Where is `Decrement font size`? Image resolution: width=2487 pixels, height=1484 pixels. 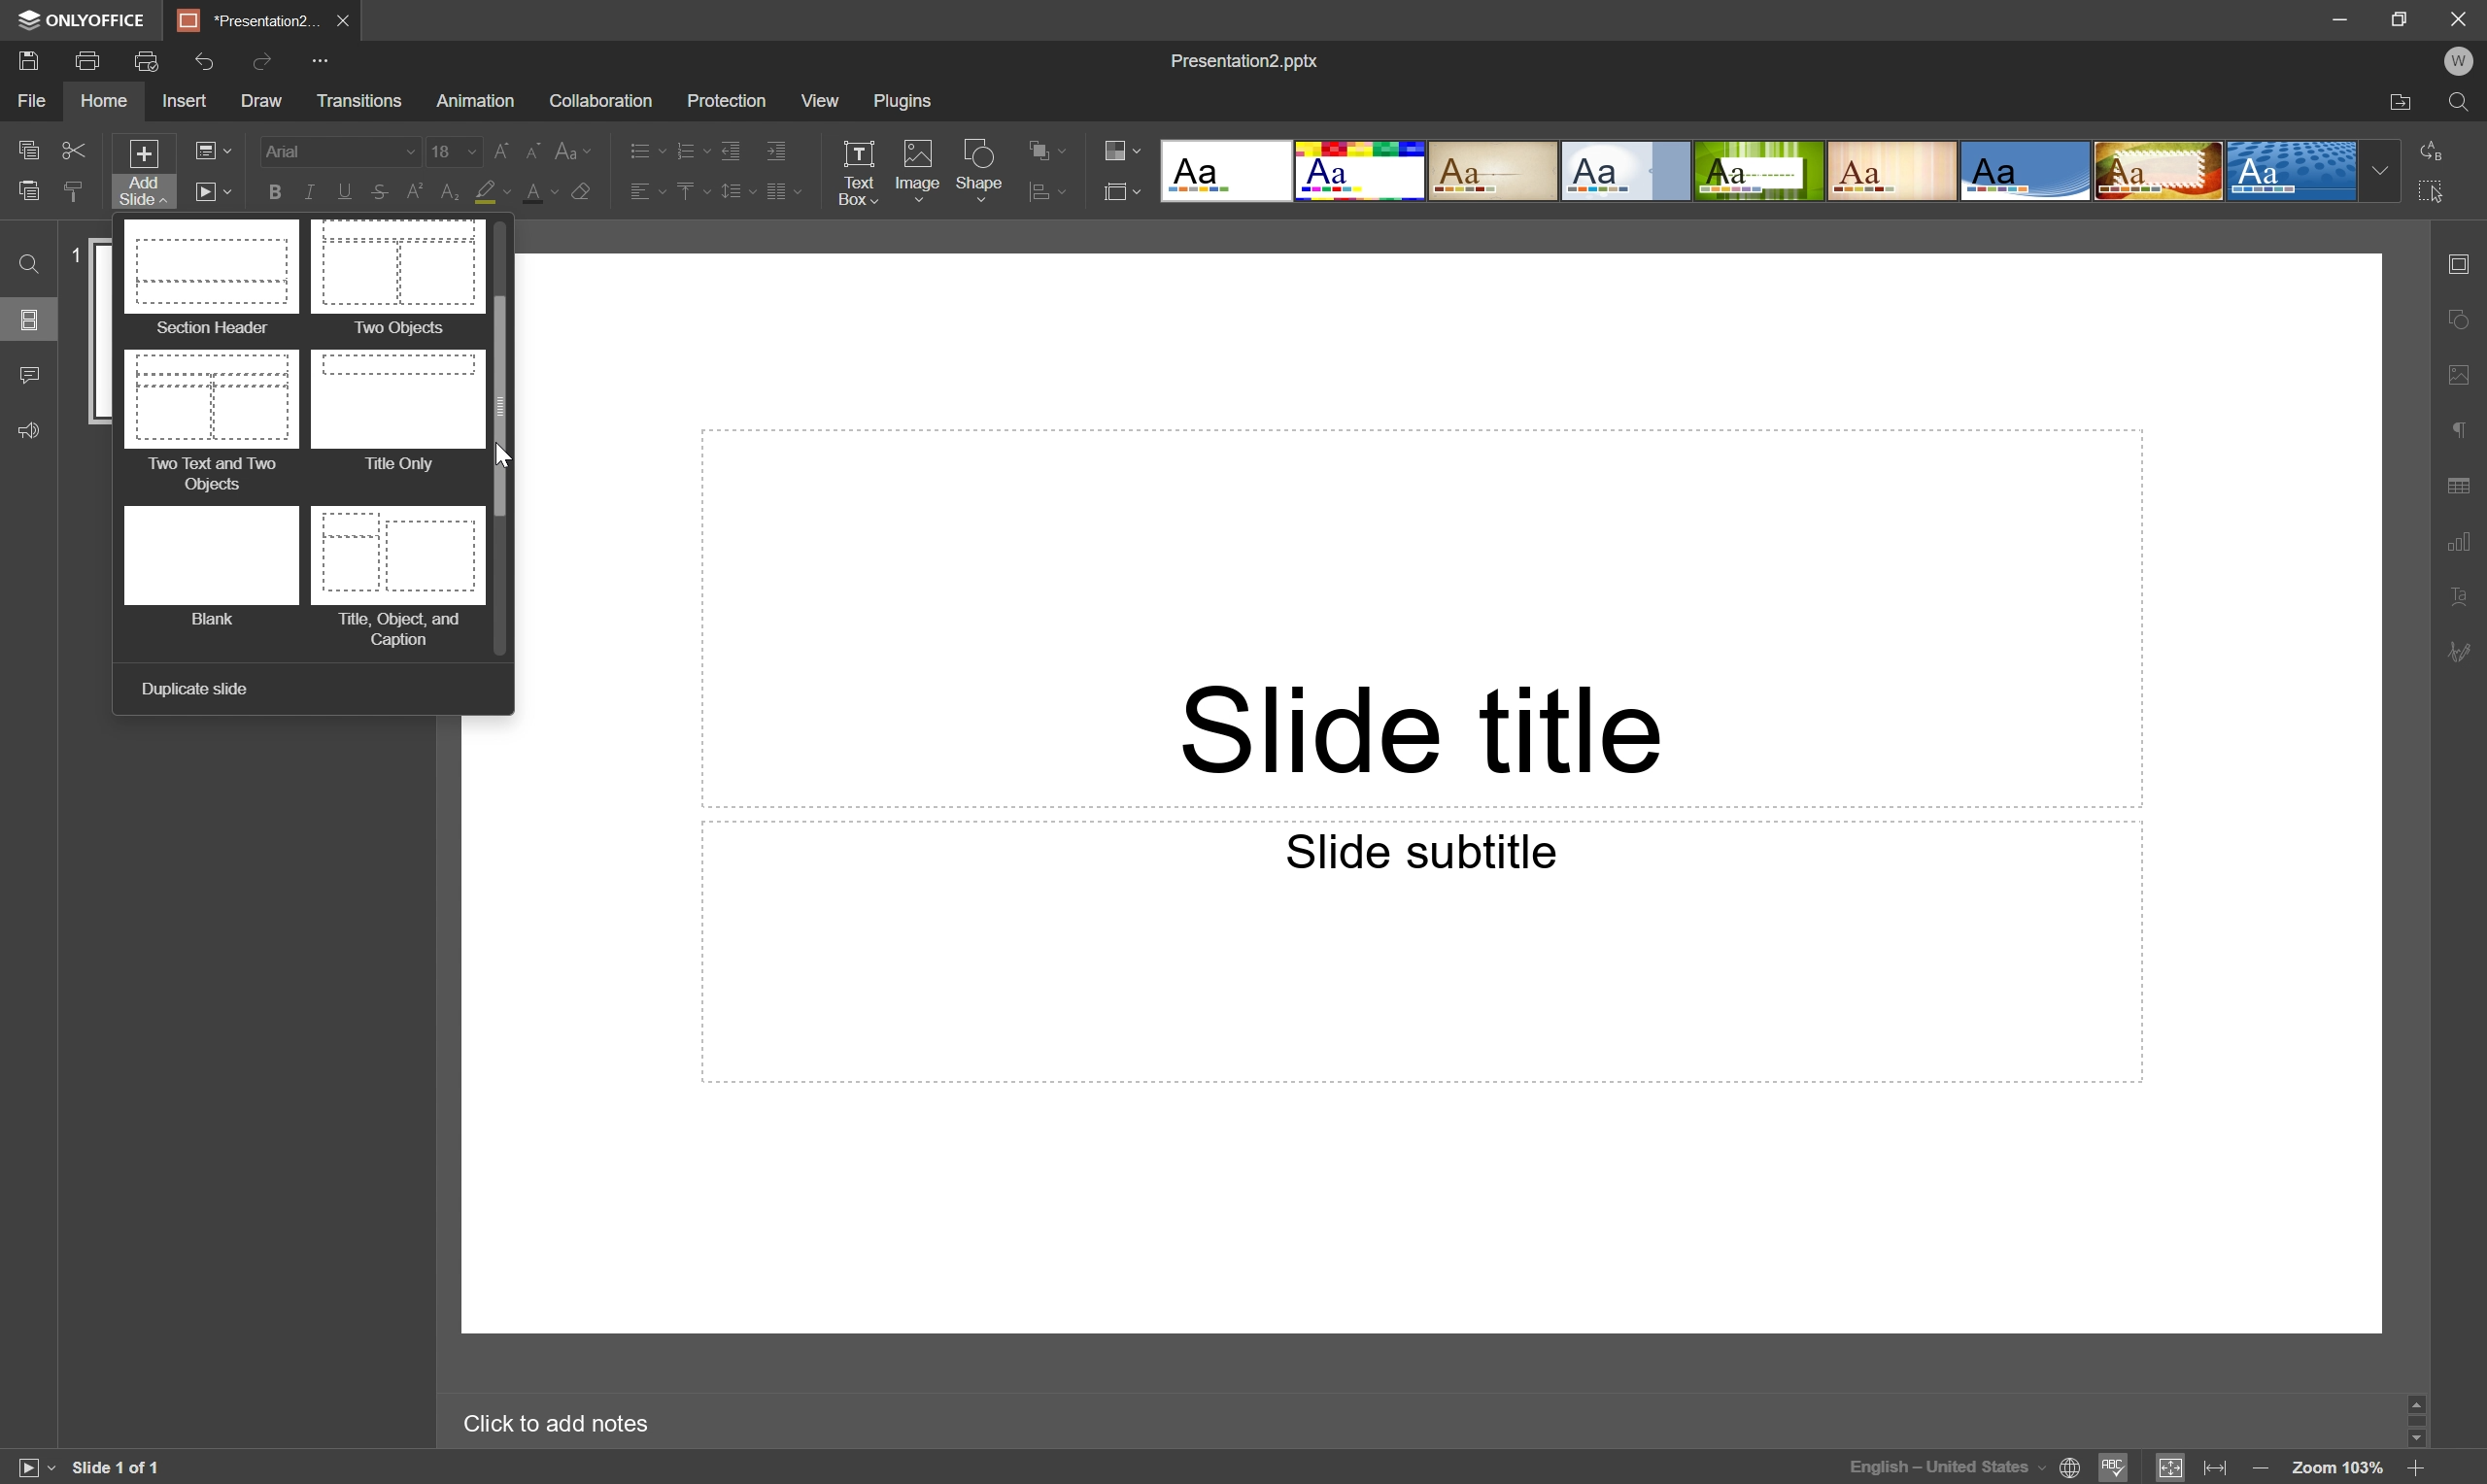 Decrement font size is located at coordinates (535, 147).